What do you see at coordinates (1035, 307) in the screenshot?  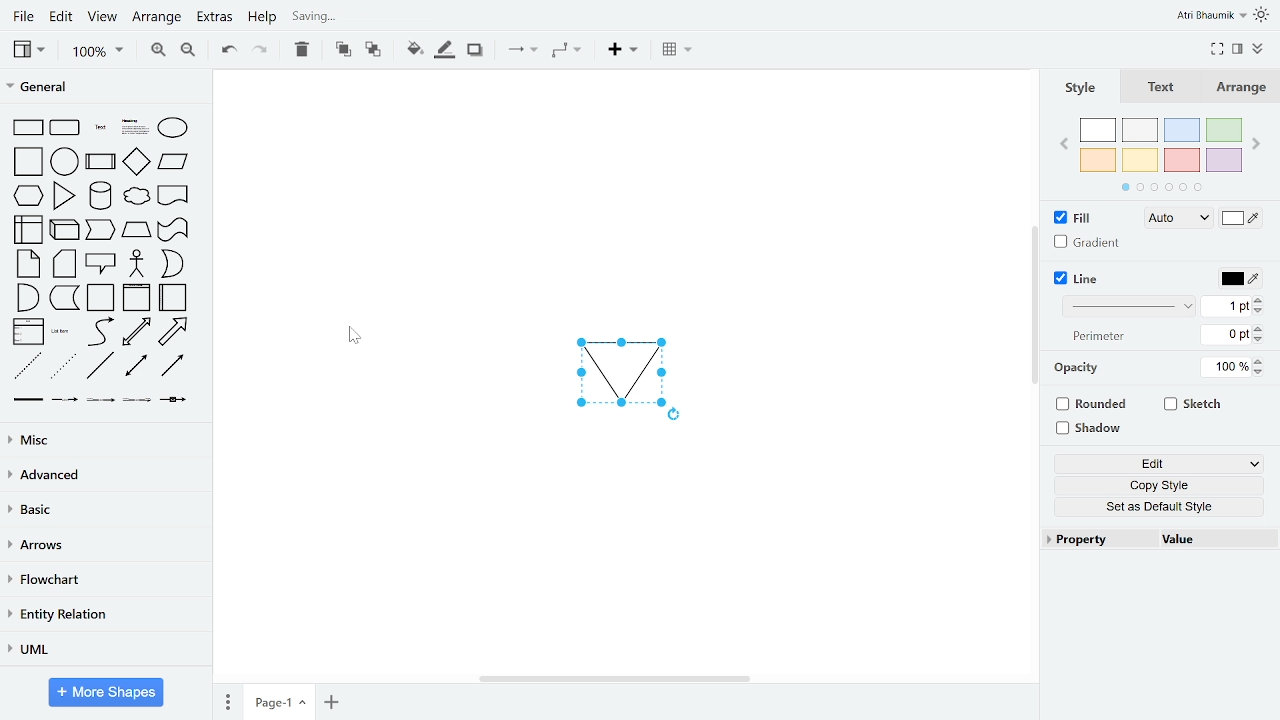 I see `vertical scrollbar` at bounding box center [1035, 307].